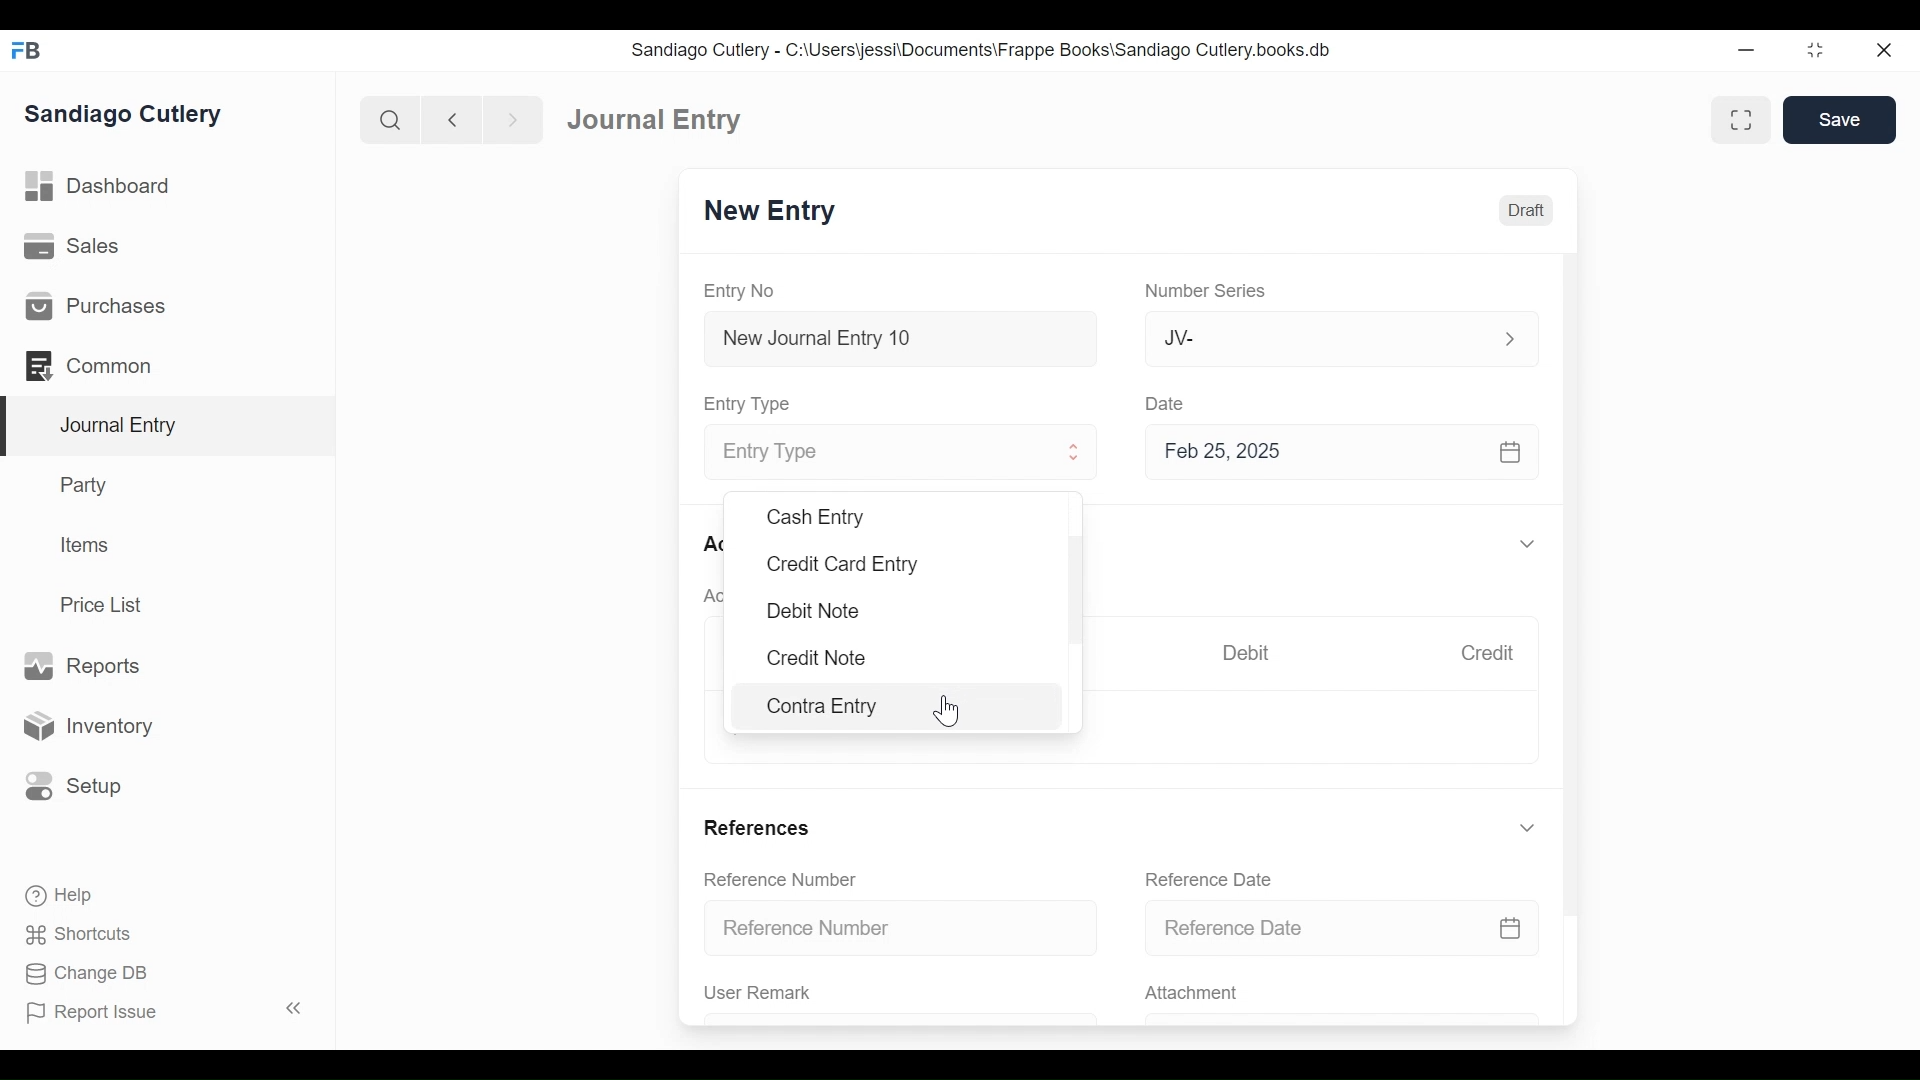 The image size is (1920, 1080). What do you see at coordinates (1509, 337) in the screenshot?
I see `Expand` at bounding box center [1509, 337].